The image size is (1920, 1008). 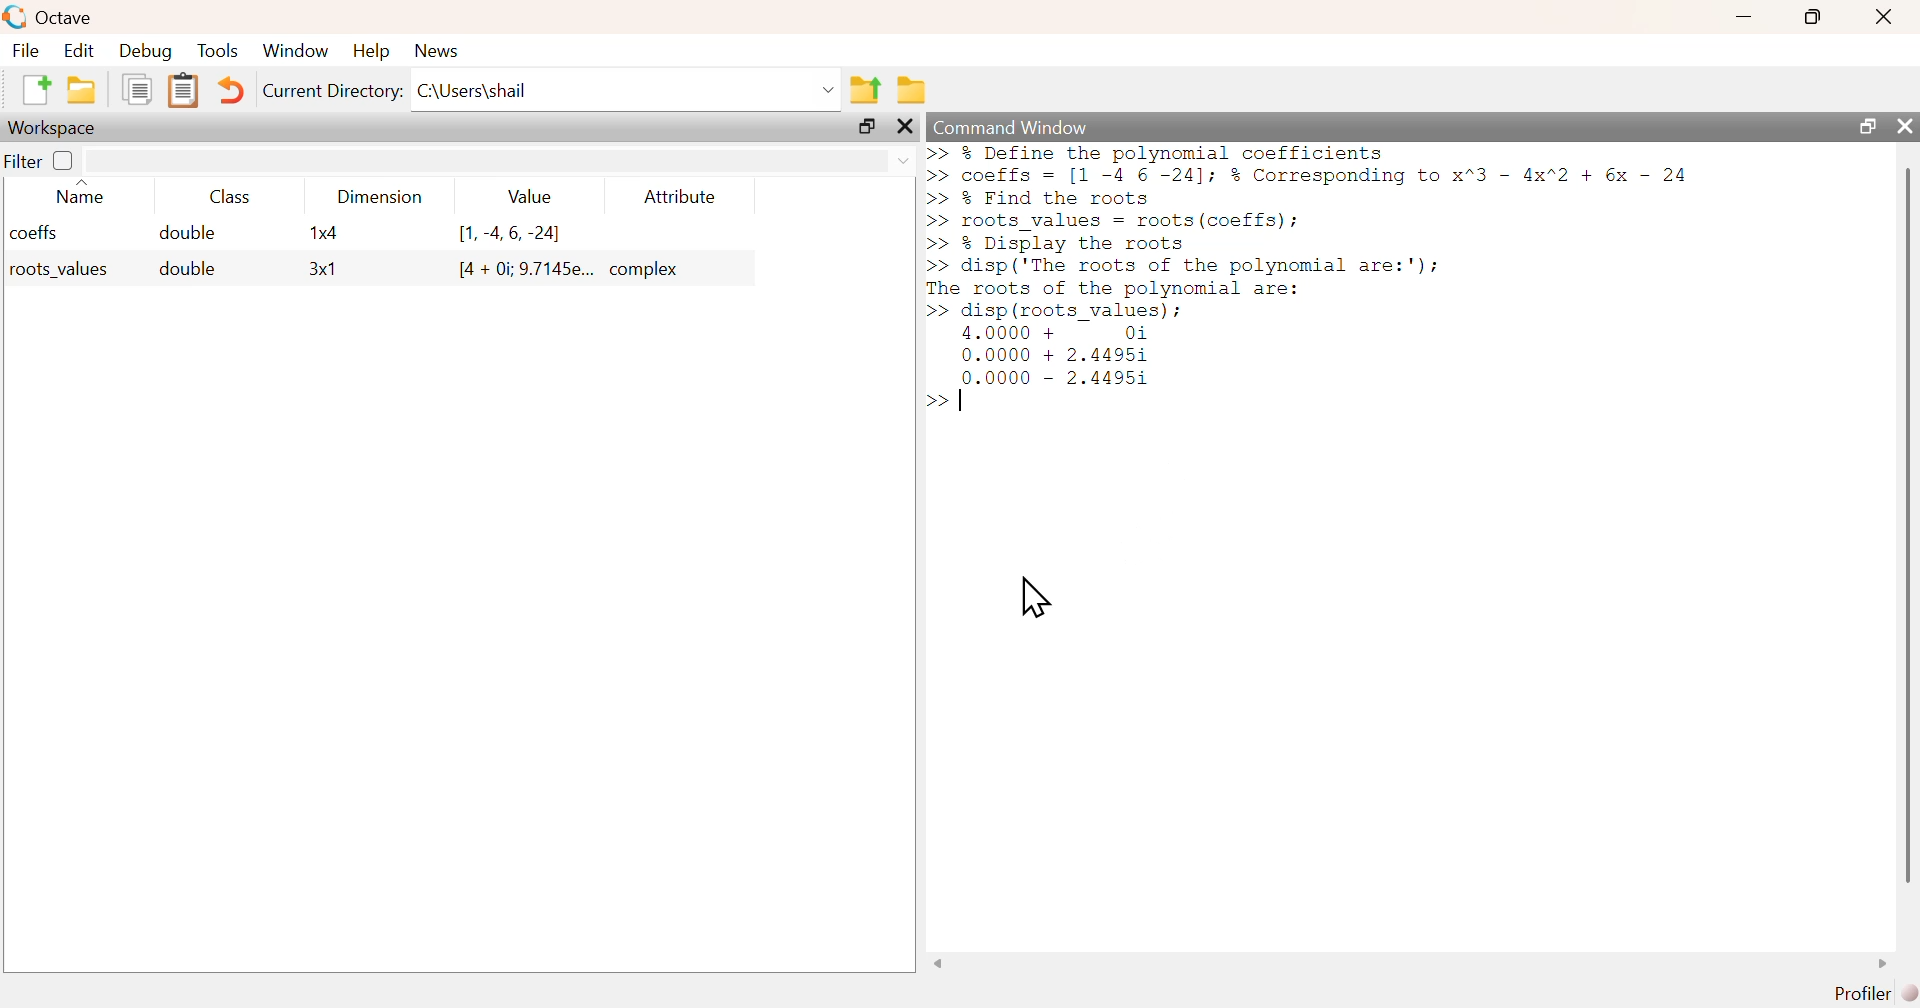 I want to click on maximize, so click(x=1863, y=125).